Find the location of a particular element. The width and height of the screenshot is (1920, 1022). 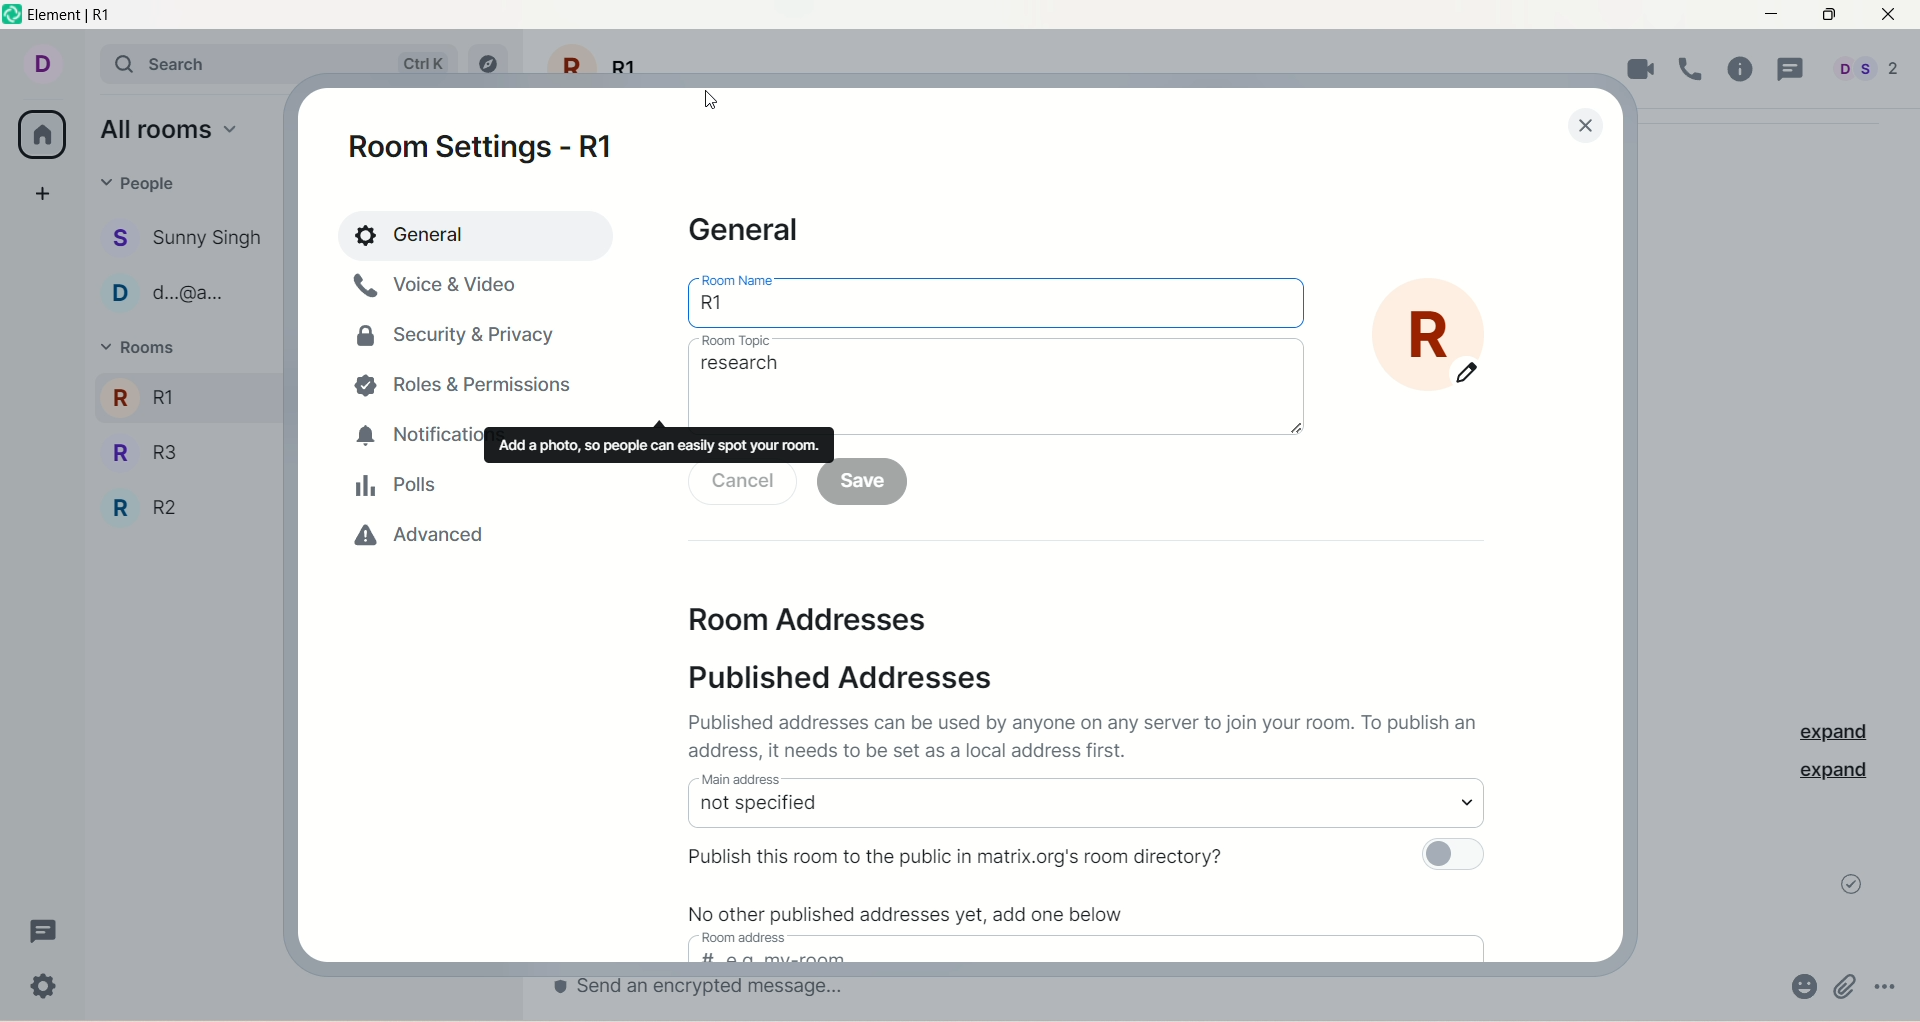

advanced is located at coordinates (415, 537).